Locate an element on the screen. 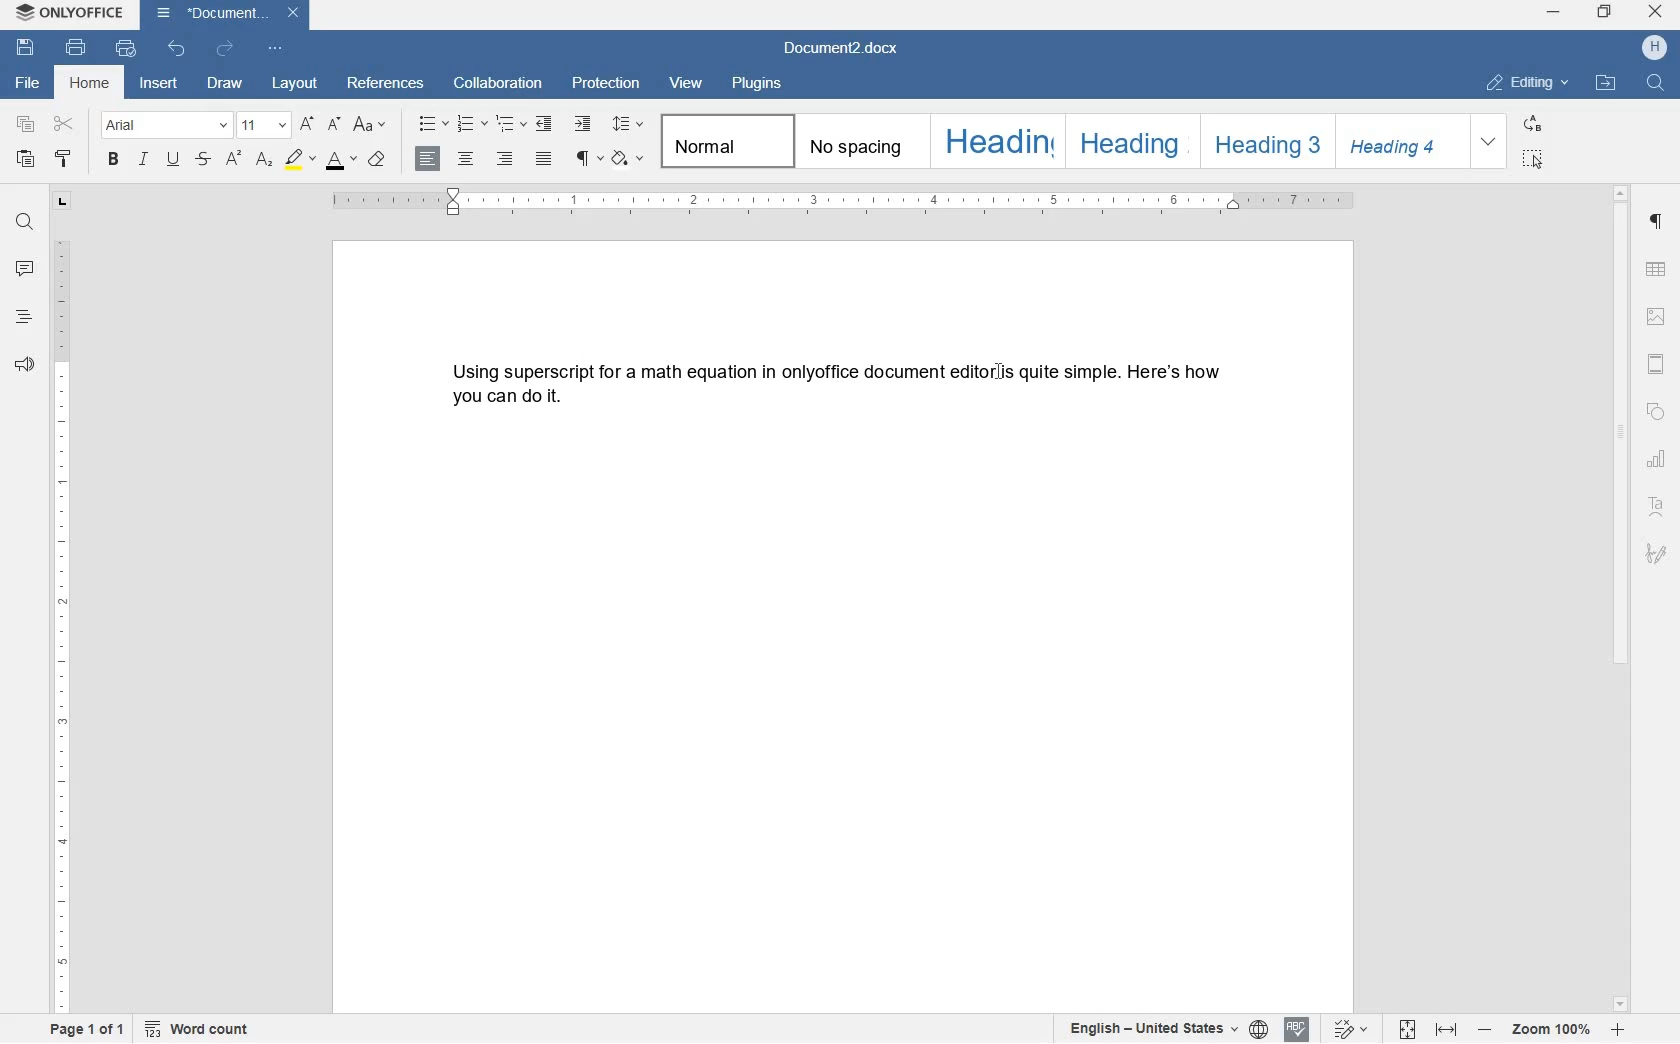 Image resolution: width=1680 pixels, height=1044 pixels. font name is located at coordinates (166, 125).